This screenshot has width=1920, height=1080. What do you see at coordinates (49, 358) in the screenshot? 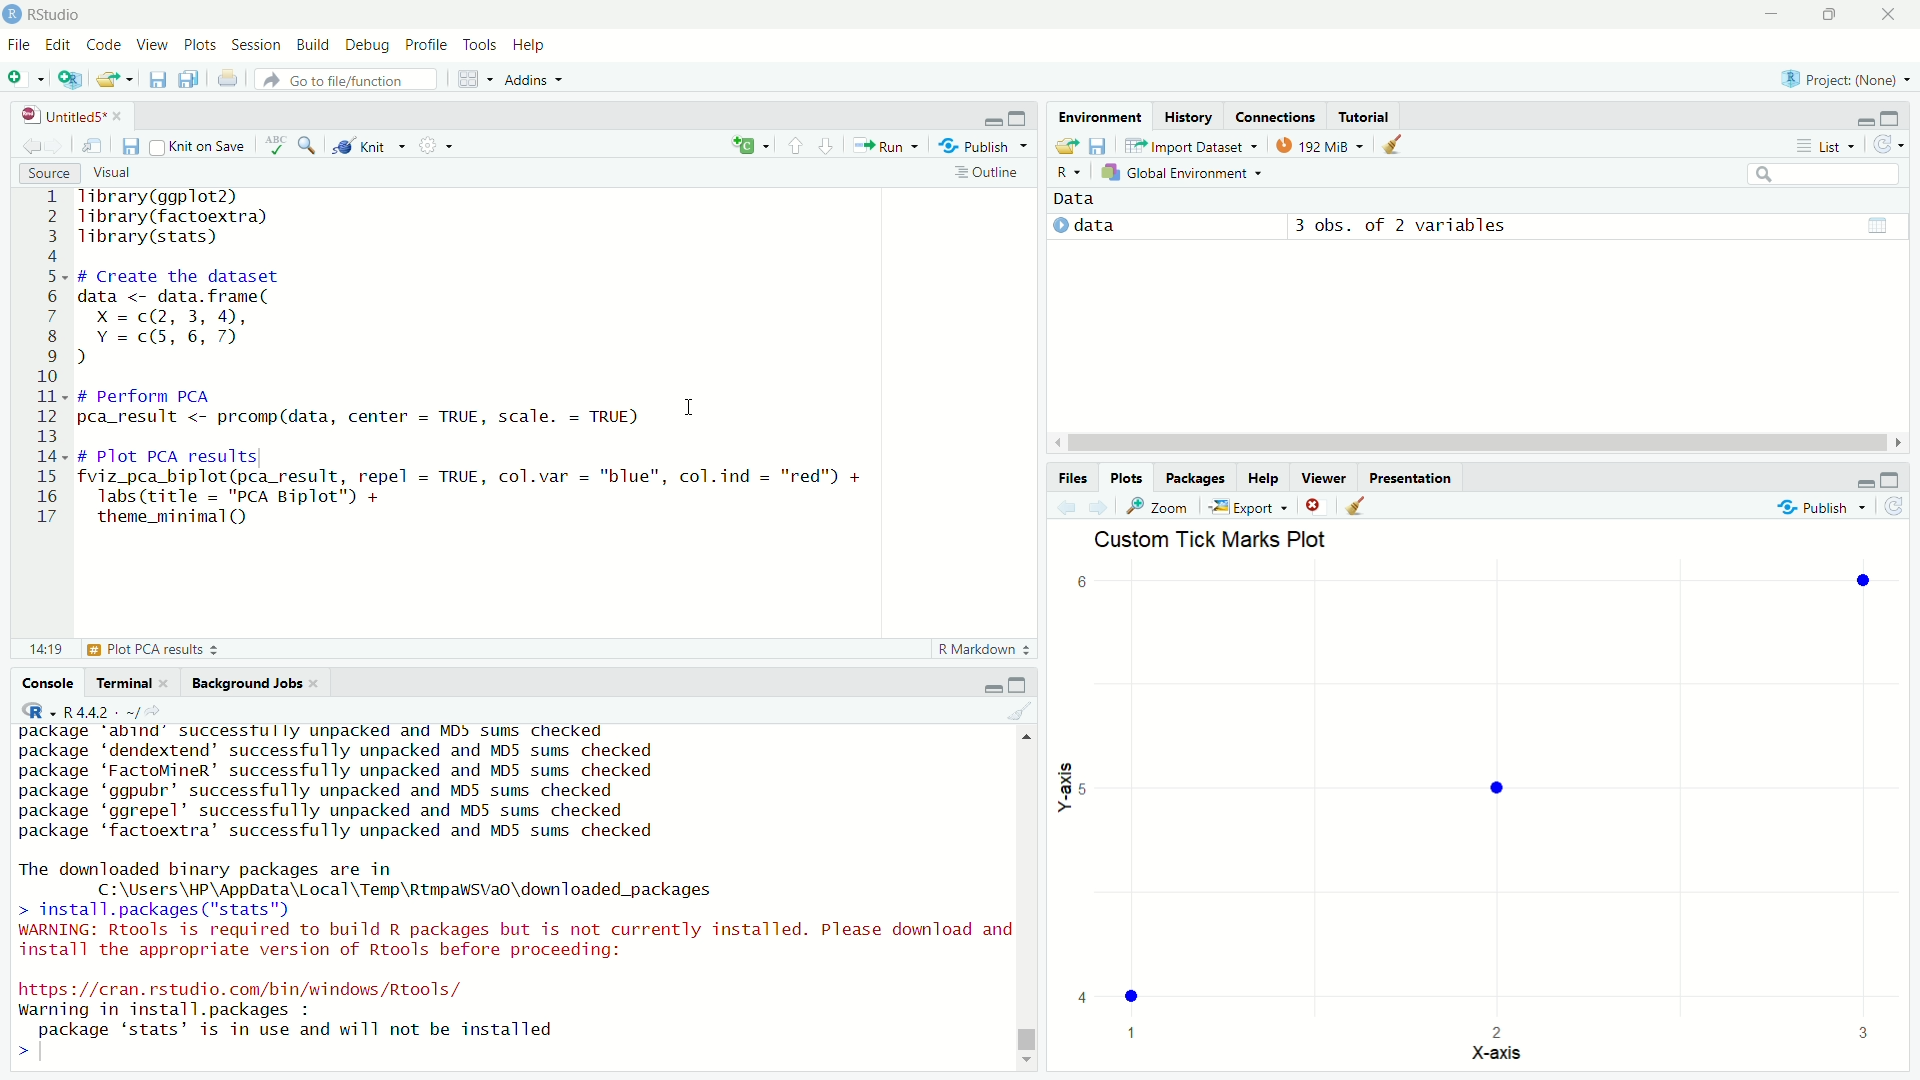
I see `line number` at bounding box center [49, 358].